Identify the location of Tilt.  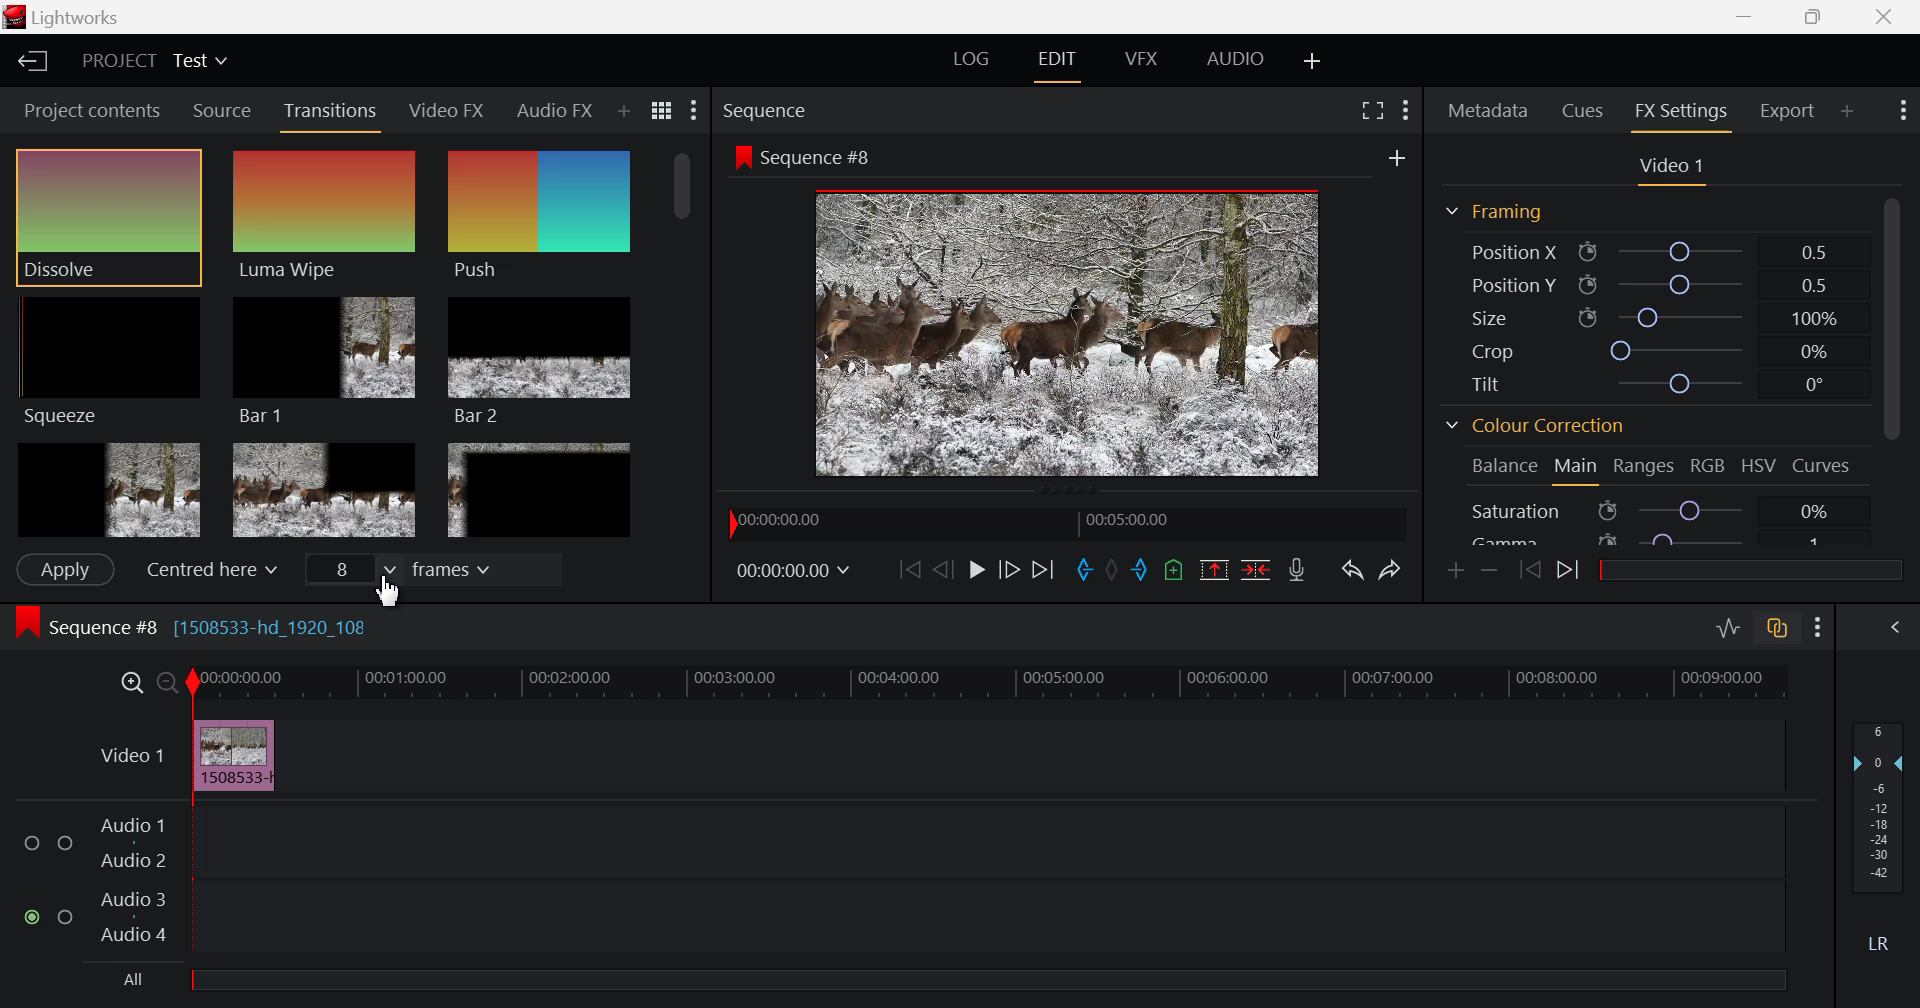
(1646, 384).